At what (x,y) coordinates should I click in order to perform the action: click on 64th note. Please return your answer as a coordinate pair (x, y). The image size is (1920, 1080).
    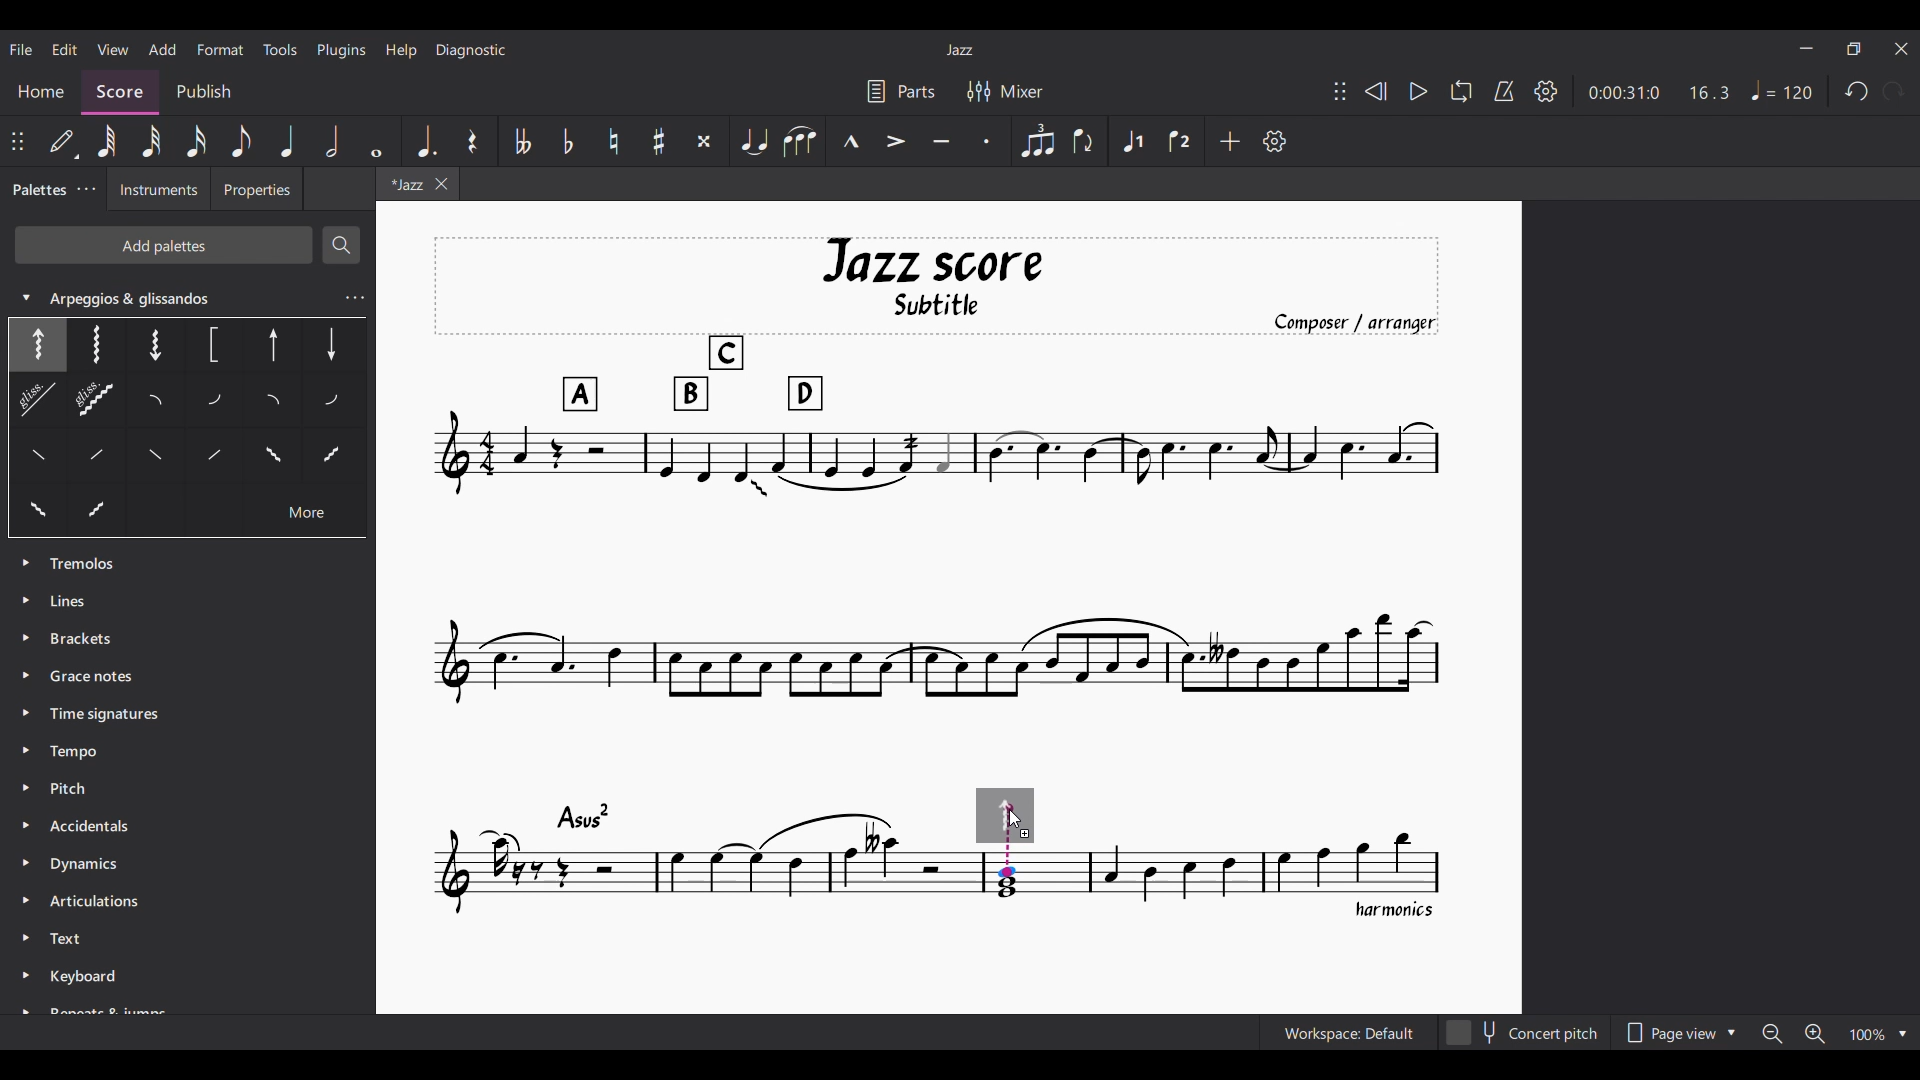
    Looking at the image, I should click on (107, 141).